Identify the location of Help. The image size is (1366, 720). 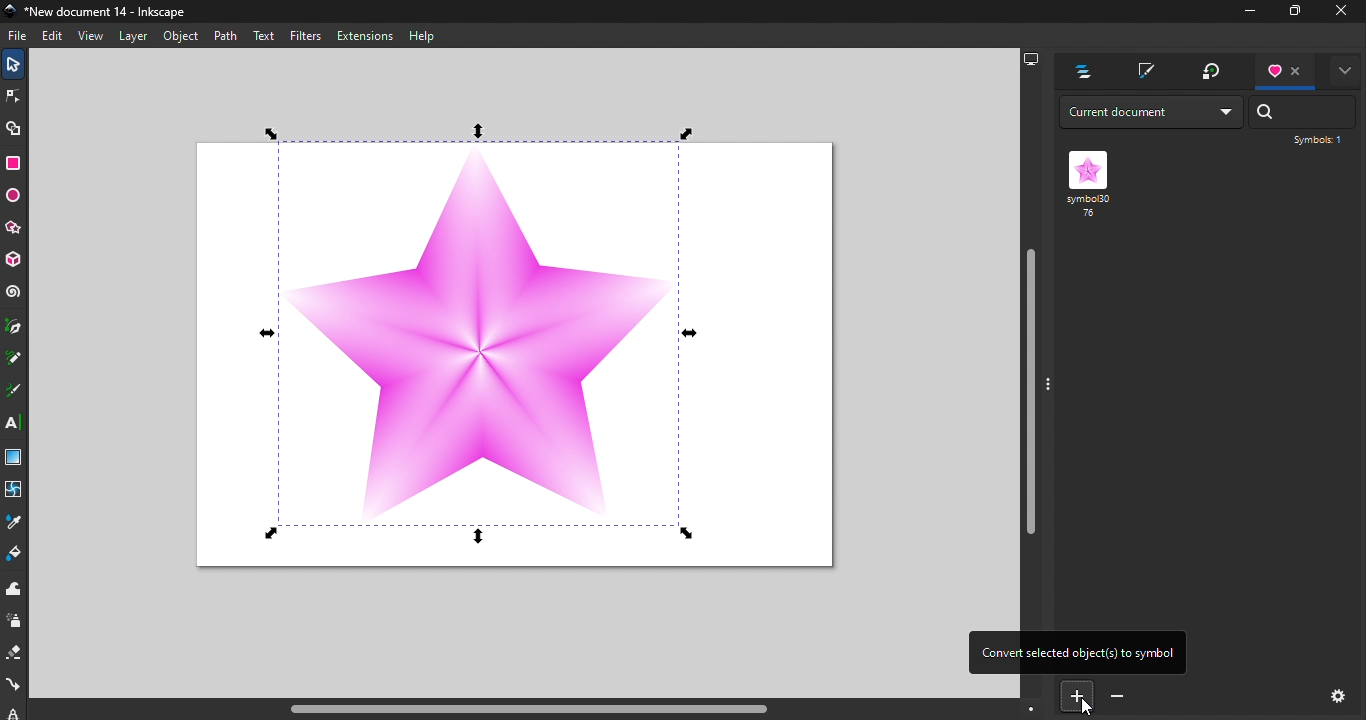
(421, 37).